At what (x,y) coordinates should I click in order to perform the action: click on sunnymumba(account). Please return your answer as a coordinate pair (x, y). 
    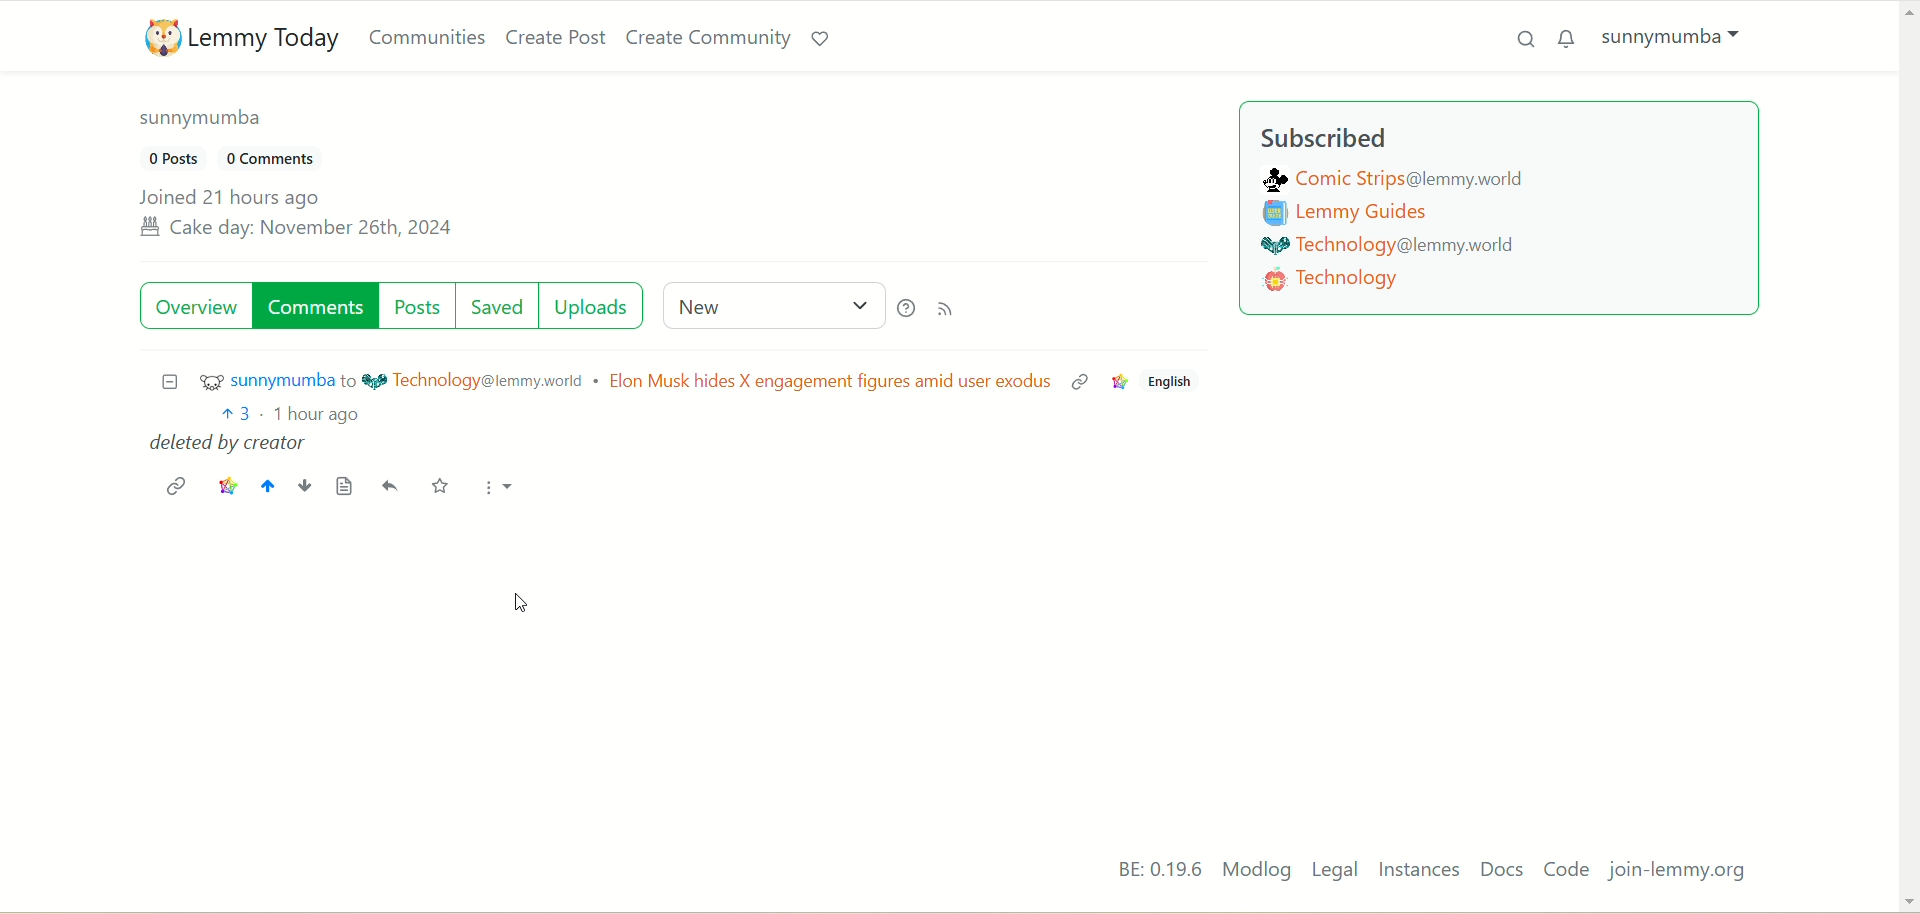
    Looking at the image, I should click on (1679, 40).